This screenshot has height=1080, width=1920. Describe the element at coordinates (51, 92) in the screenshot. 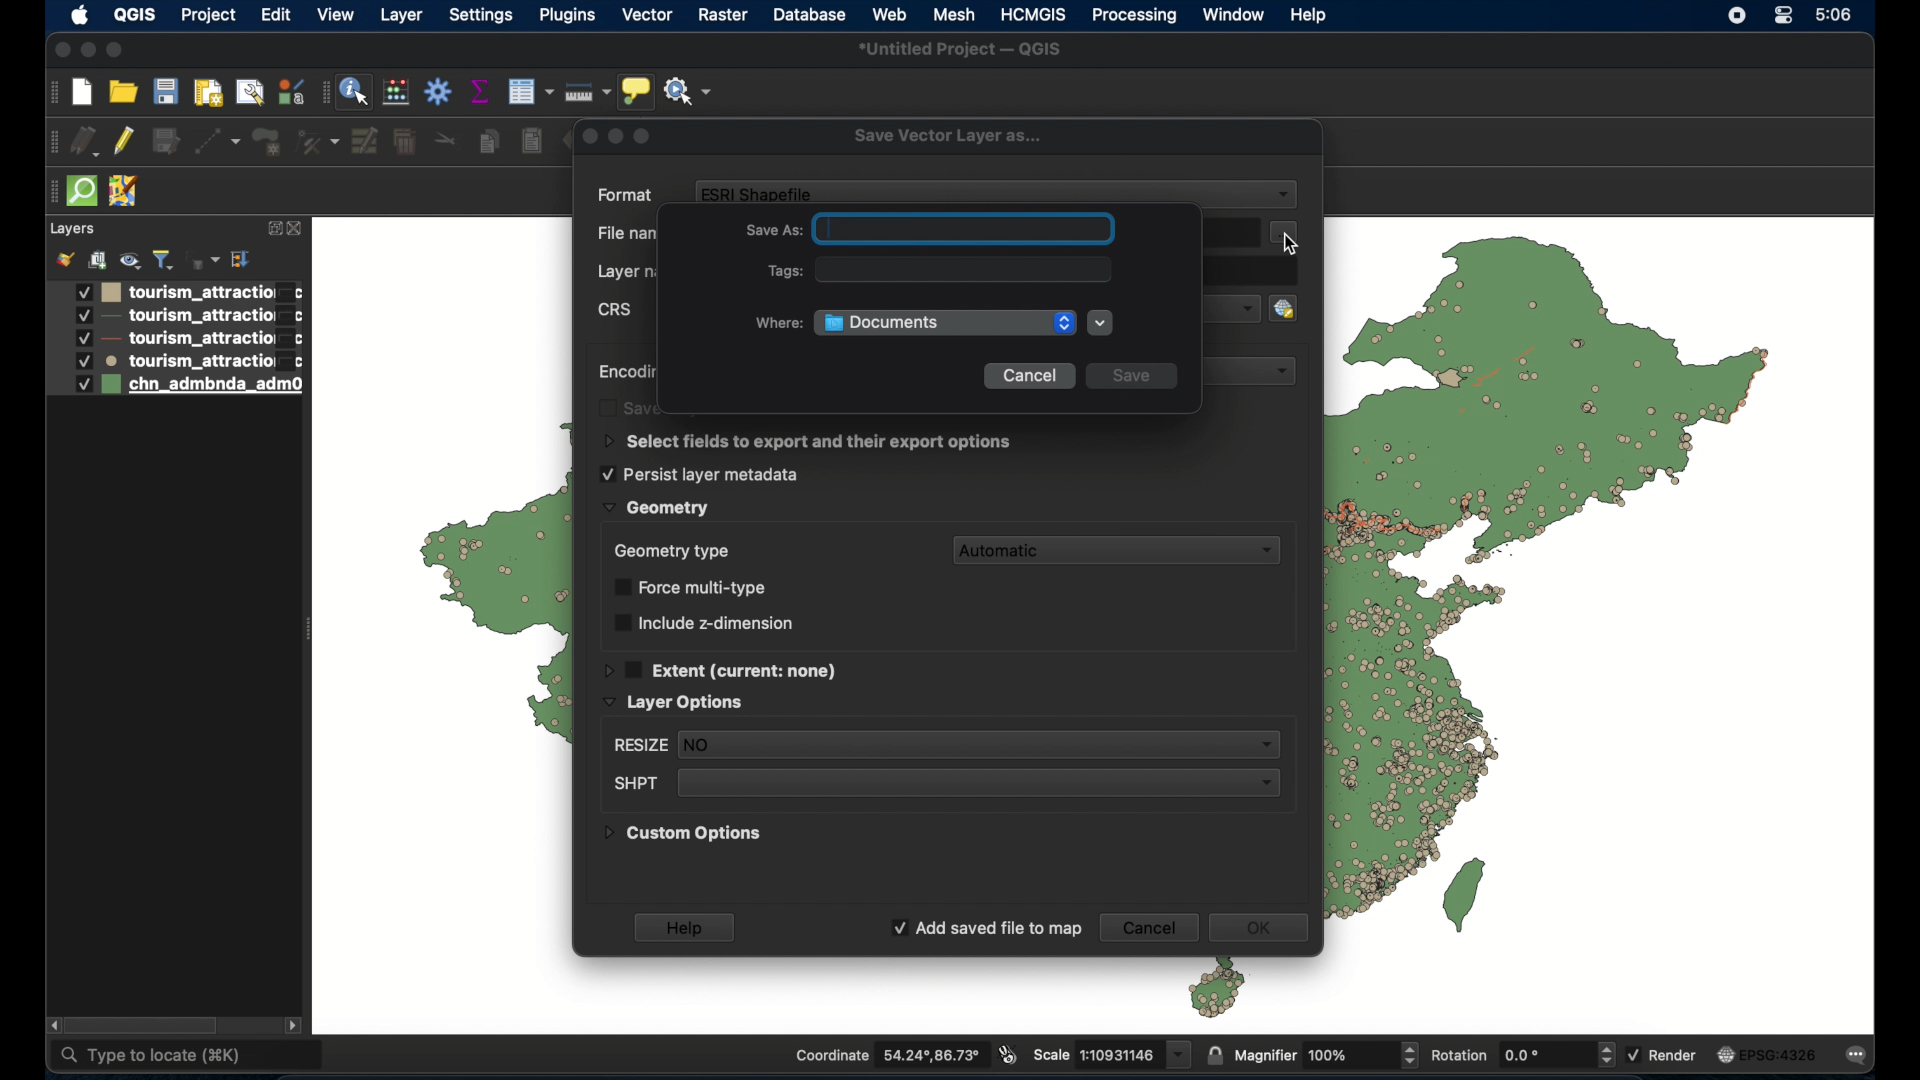

I see `drag handle` at that location.